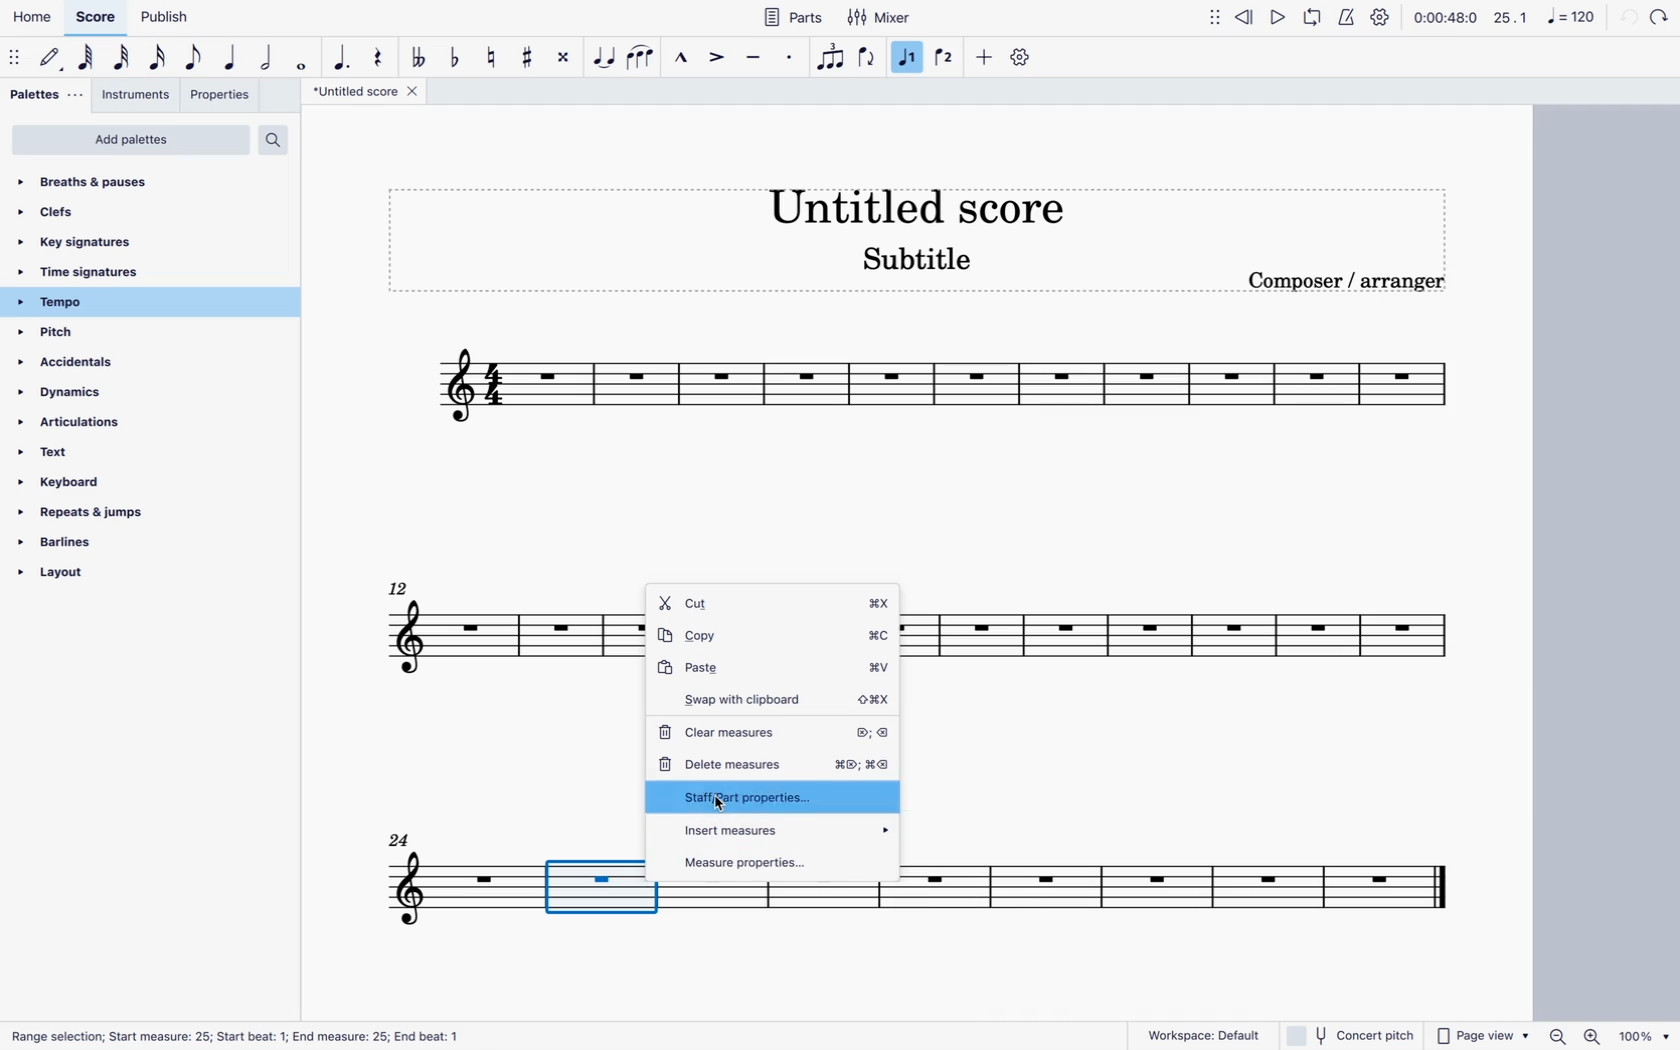 This screenshot has width=1680, height=1050. What do you see at coordinates (1557, 1036) in the screenshot?
I see `Zoom out` at bounding box center [1557, 1036].